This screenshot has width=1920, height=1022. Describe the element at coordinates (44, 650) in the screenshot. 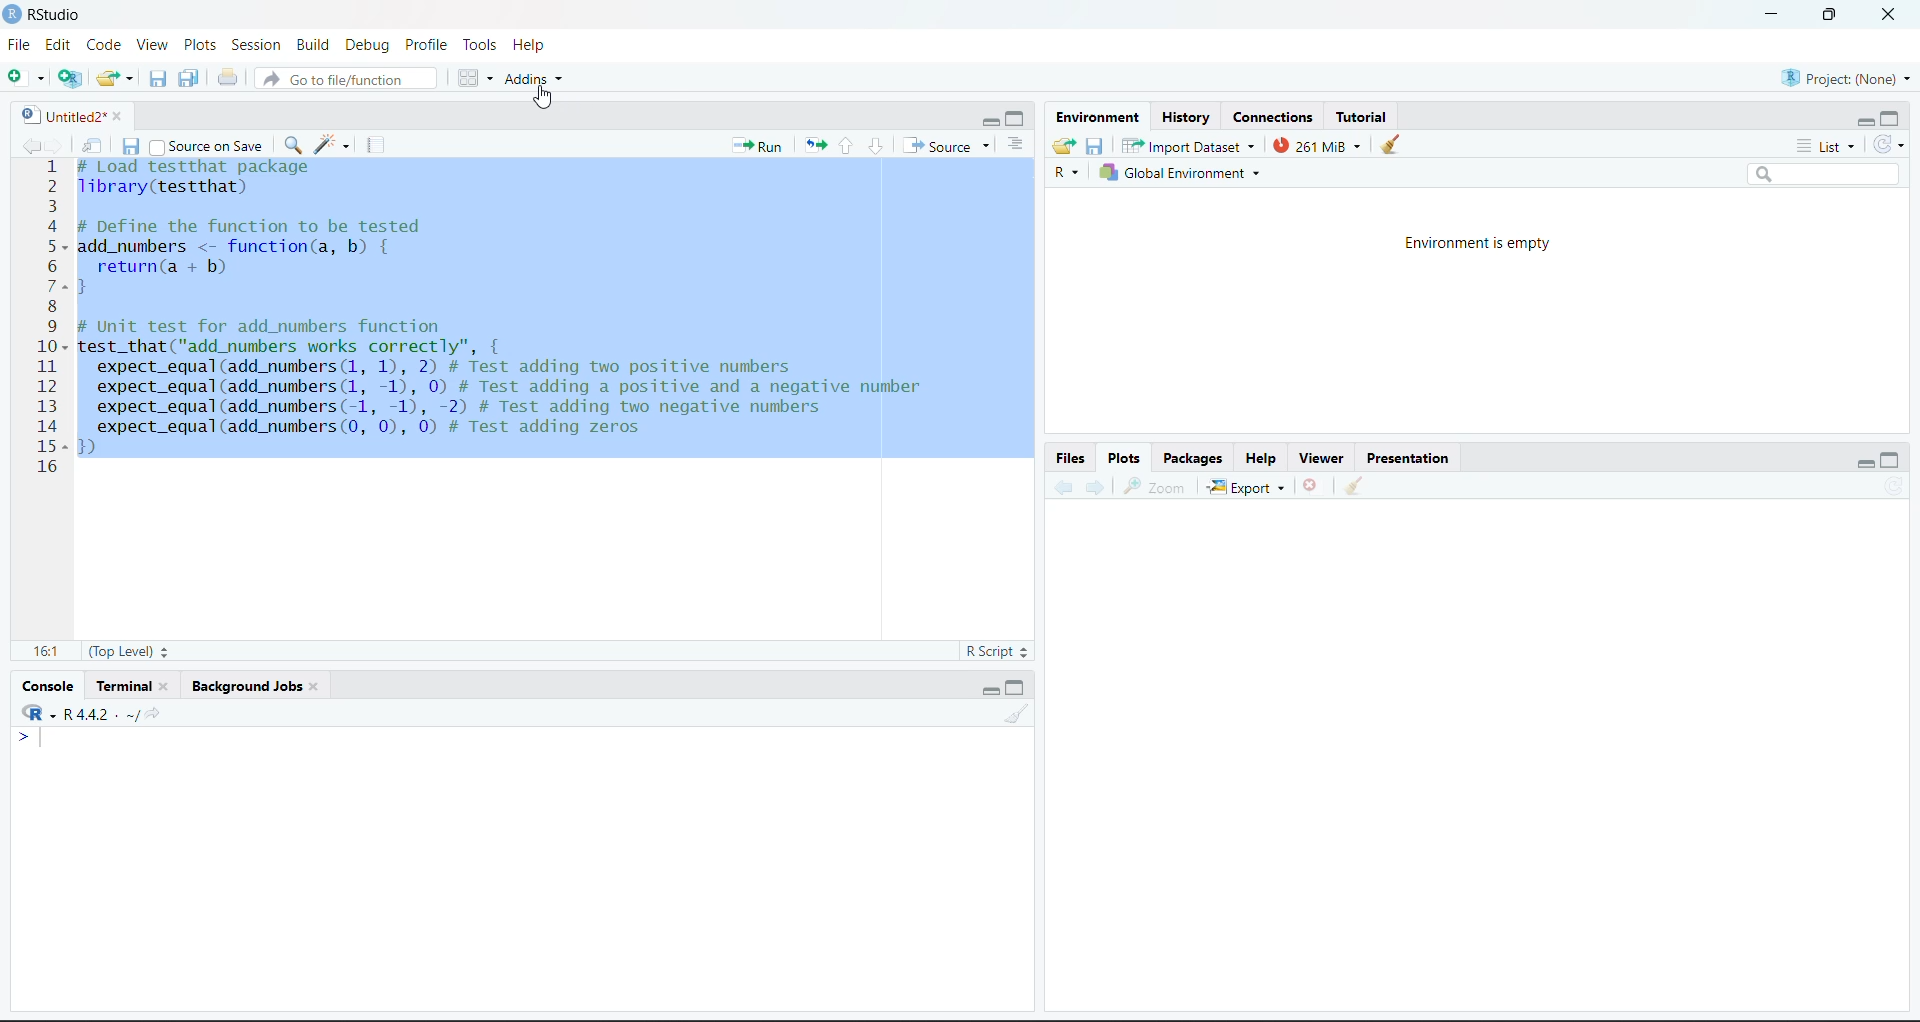

I see `16:1` at that location.